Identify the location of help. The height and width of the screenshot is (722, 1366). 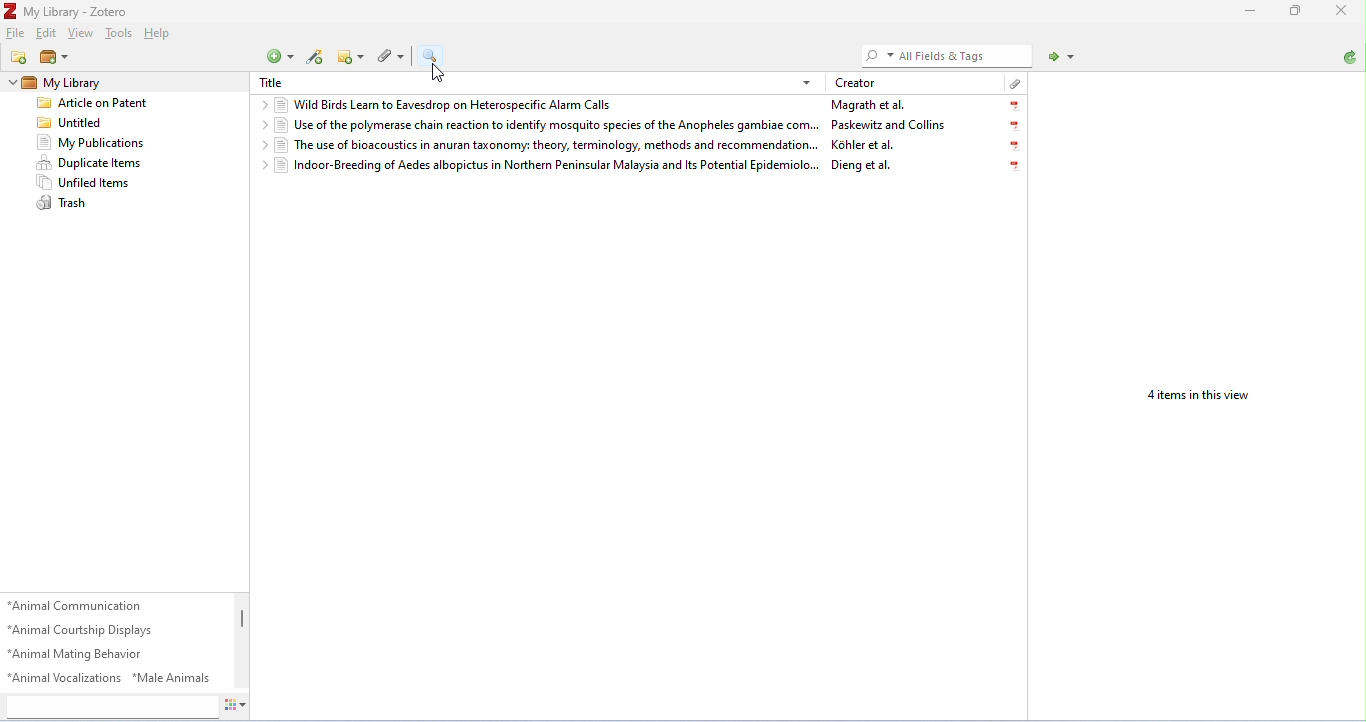
(159, 34).